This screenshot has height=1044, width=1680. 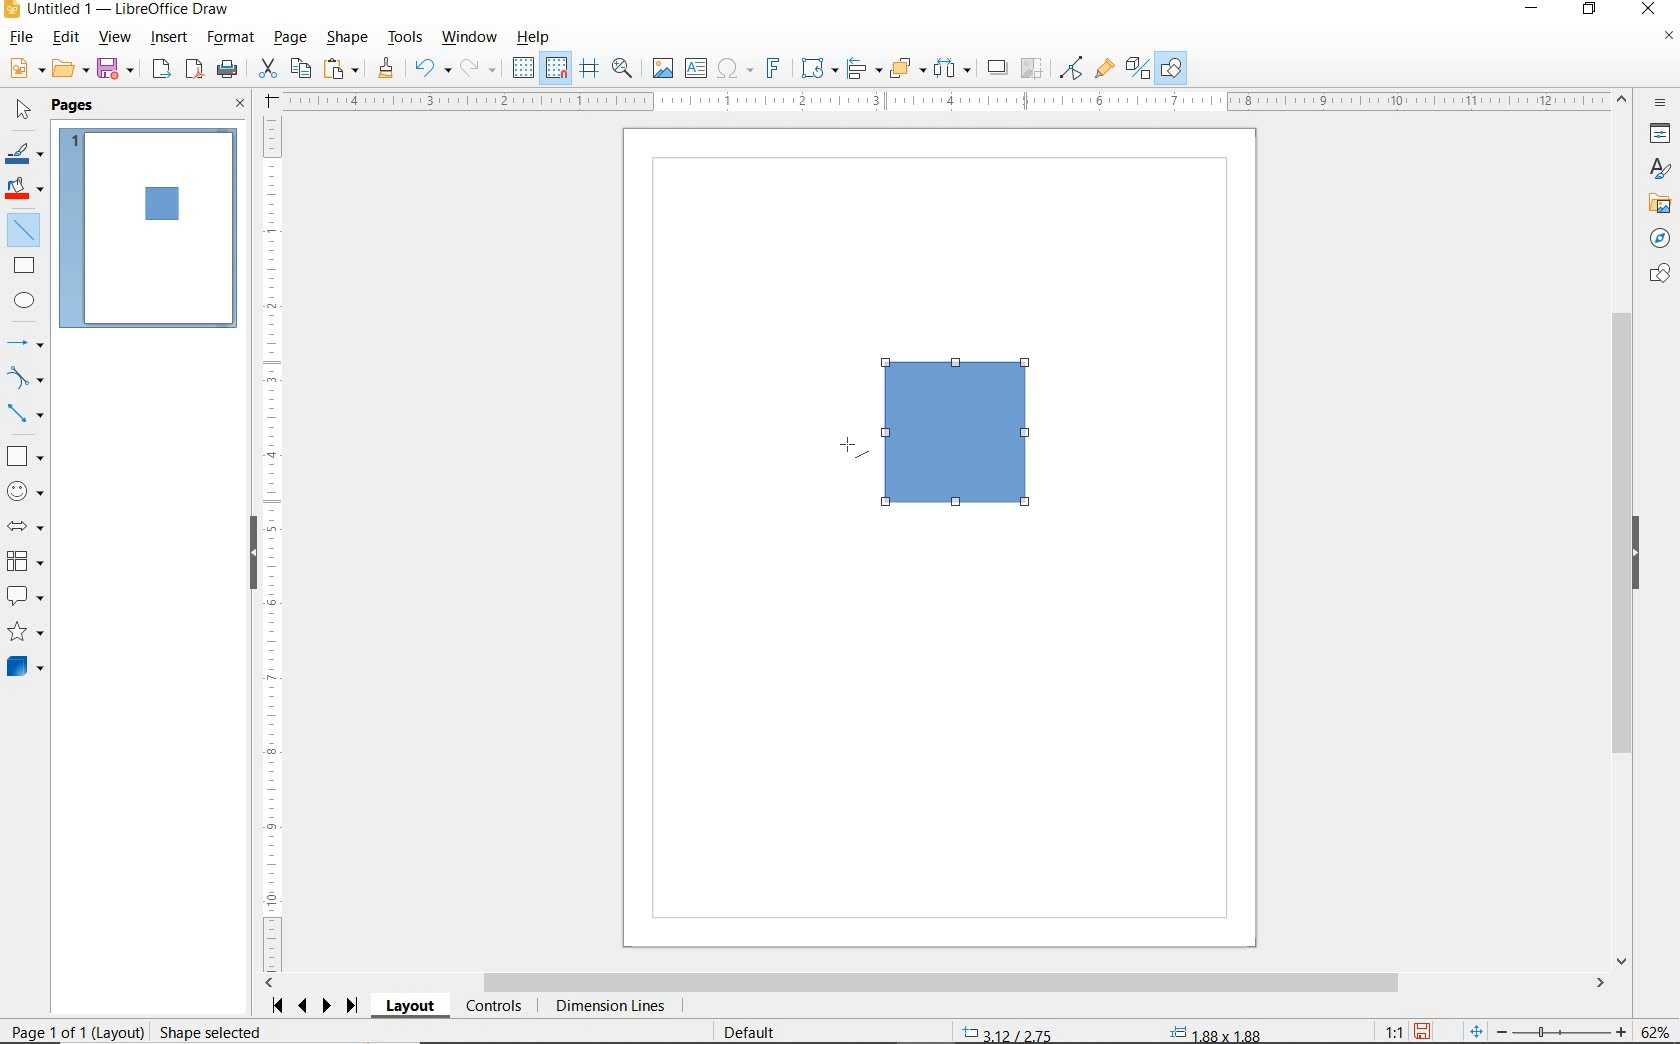 I want to click on INSERT LINE, so click(x=149, y=224).